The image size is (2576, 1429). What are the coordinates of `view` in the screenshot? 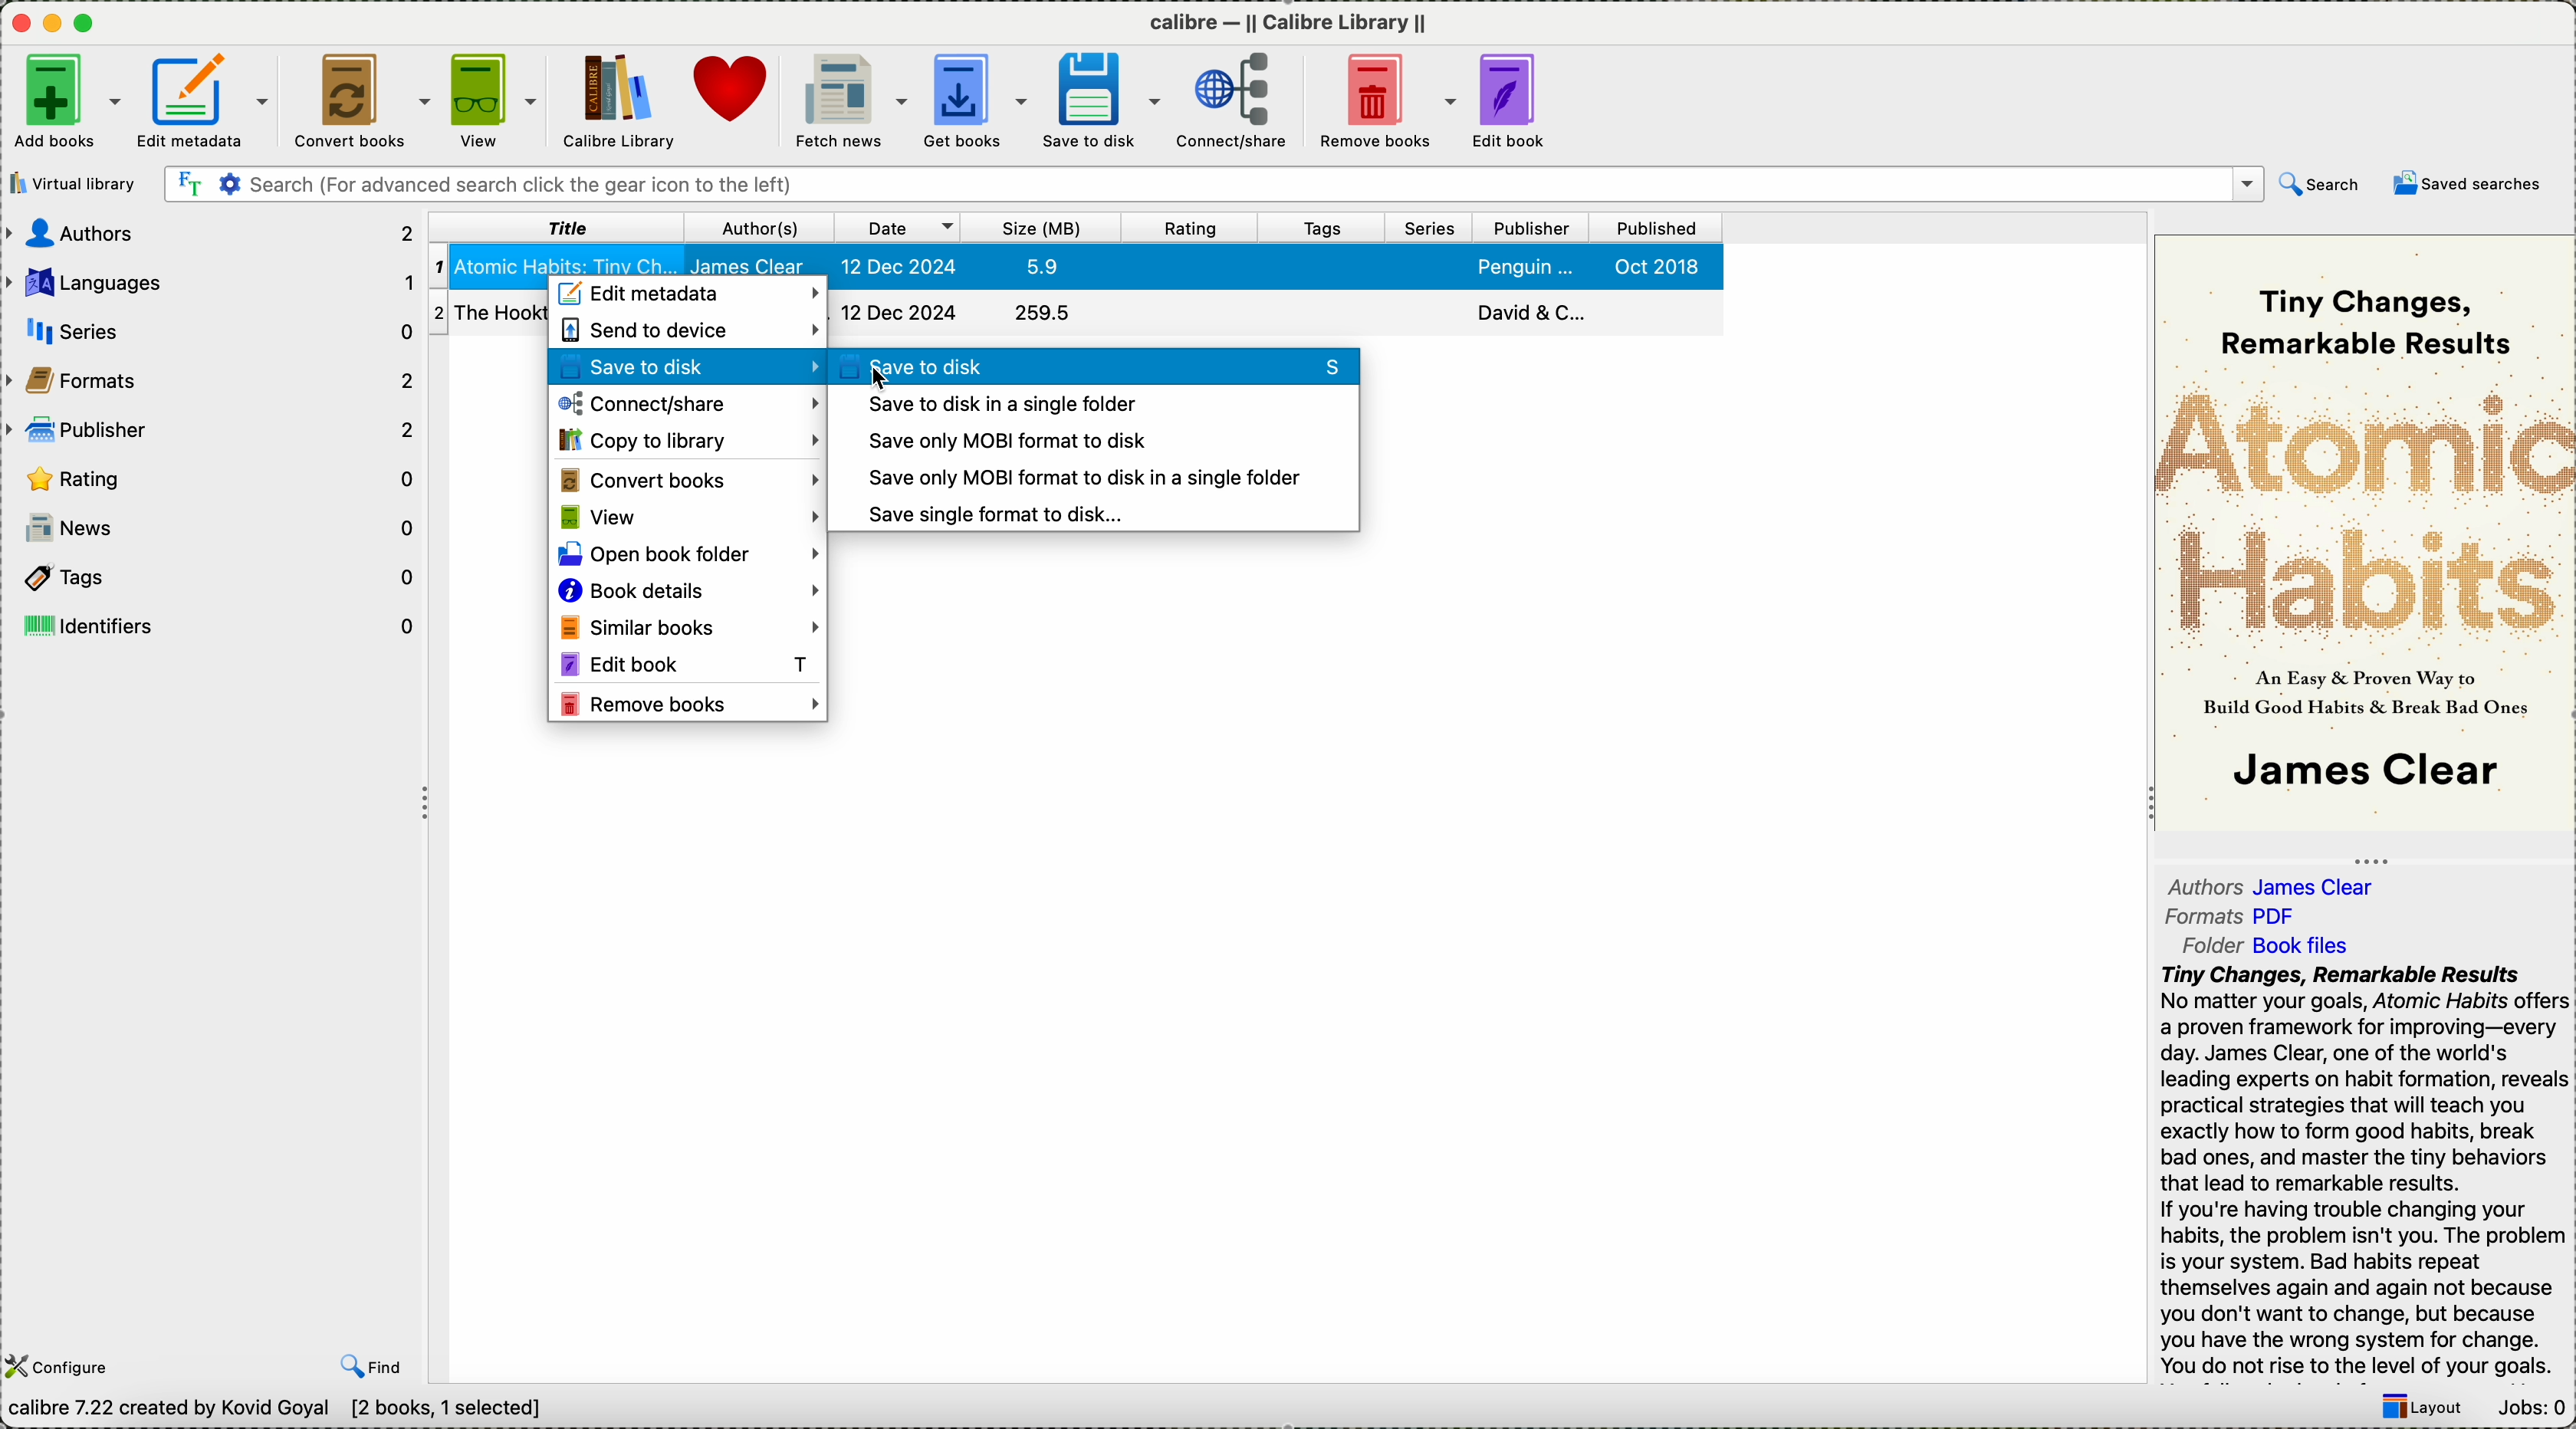 It's located at (492, 99).